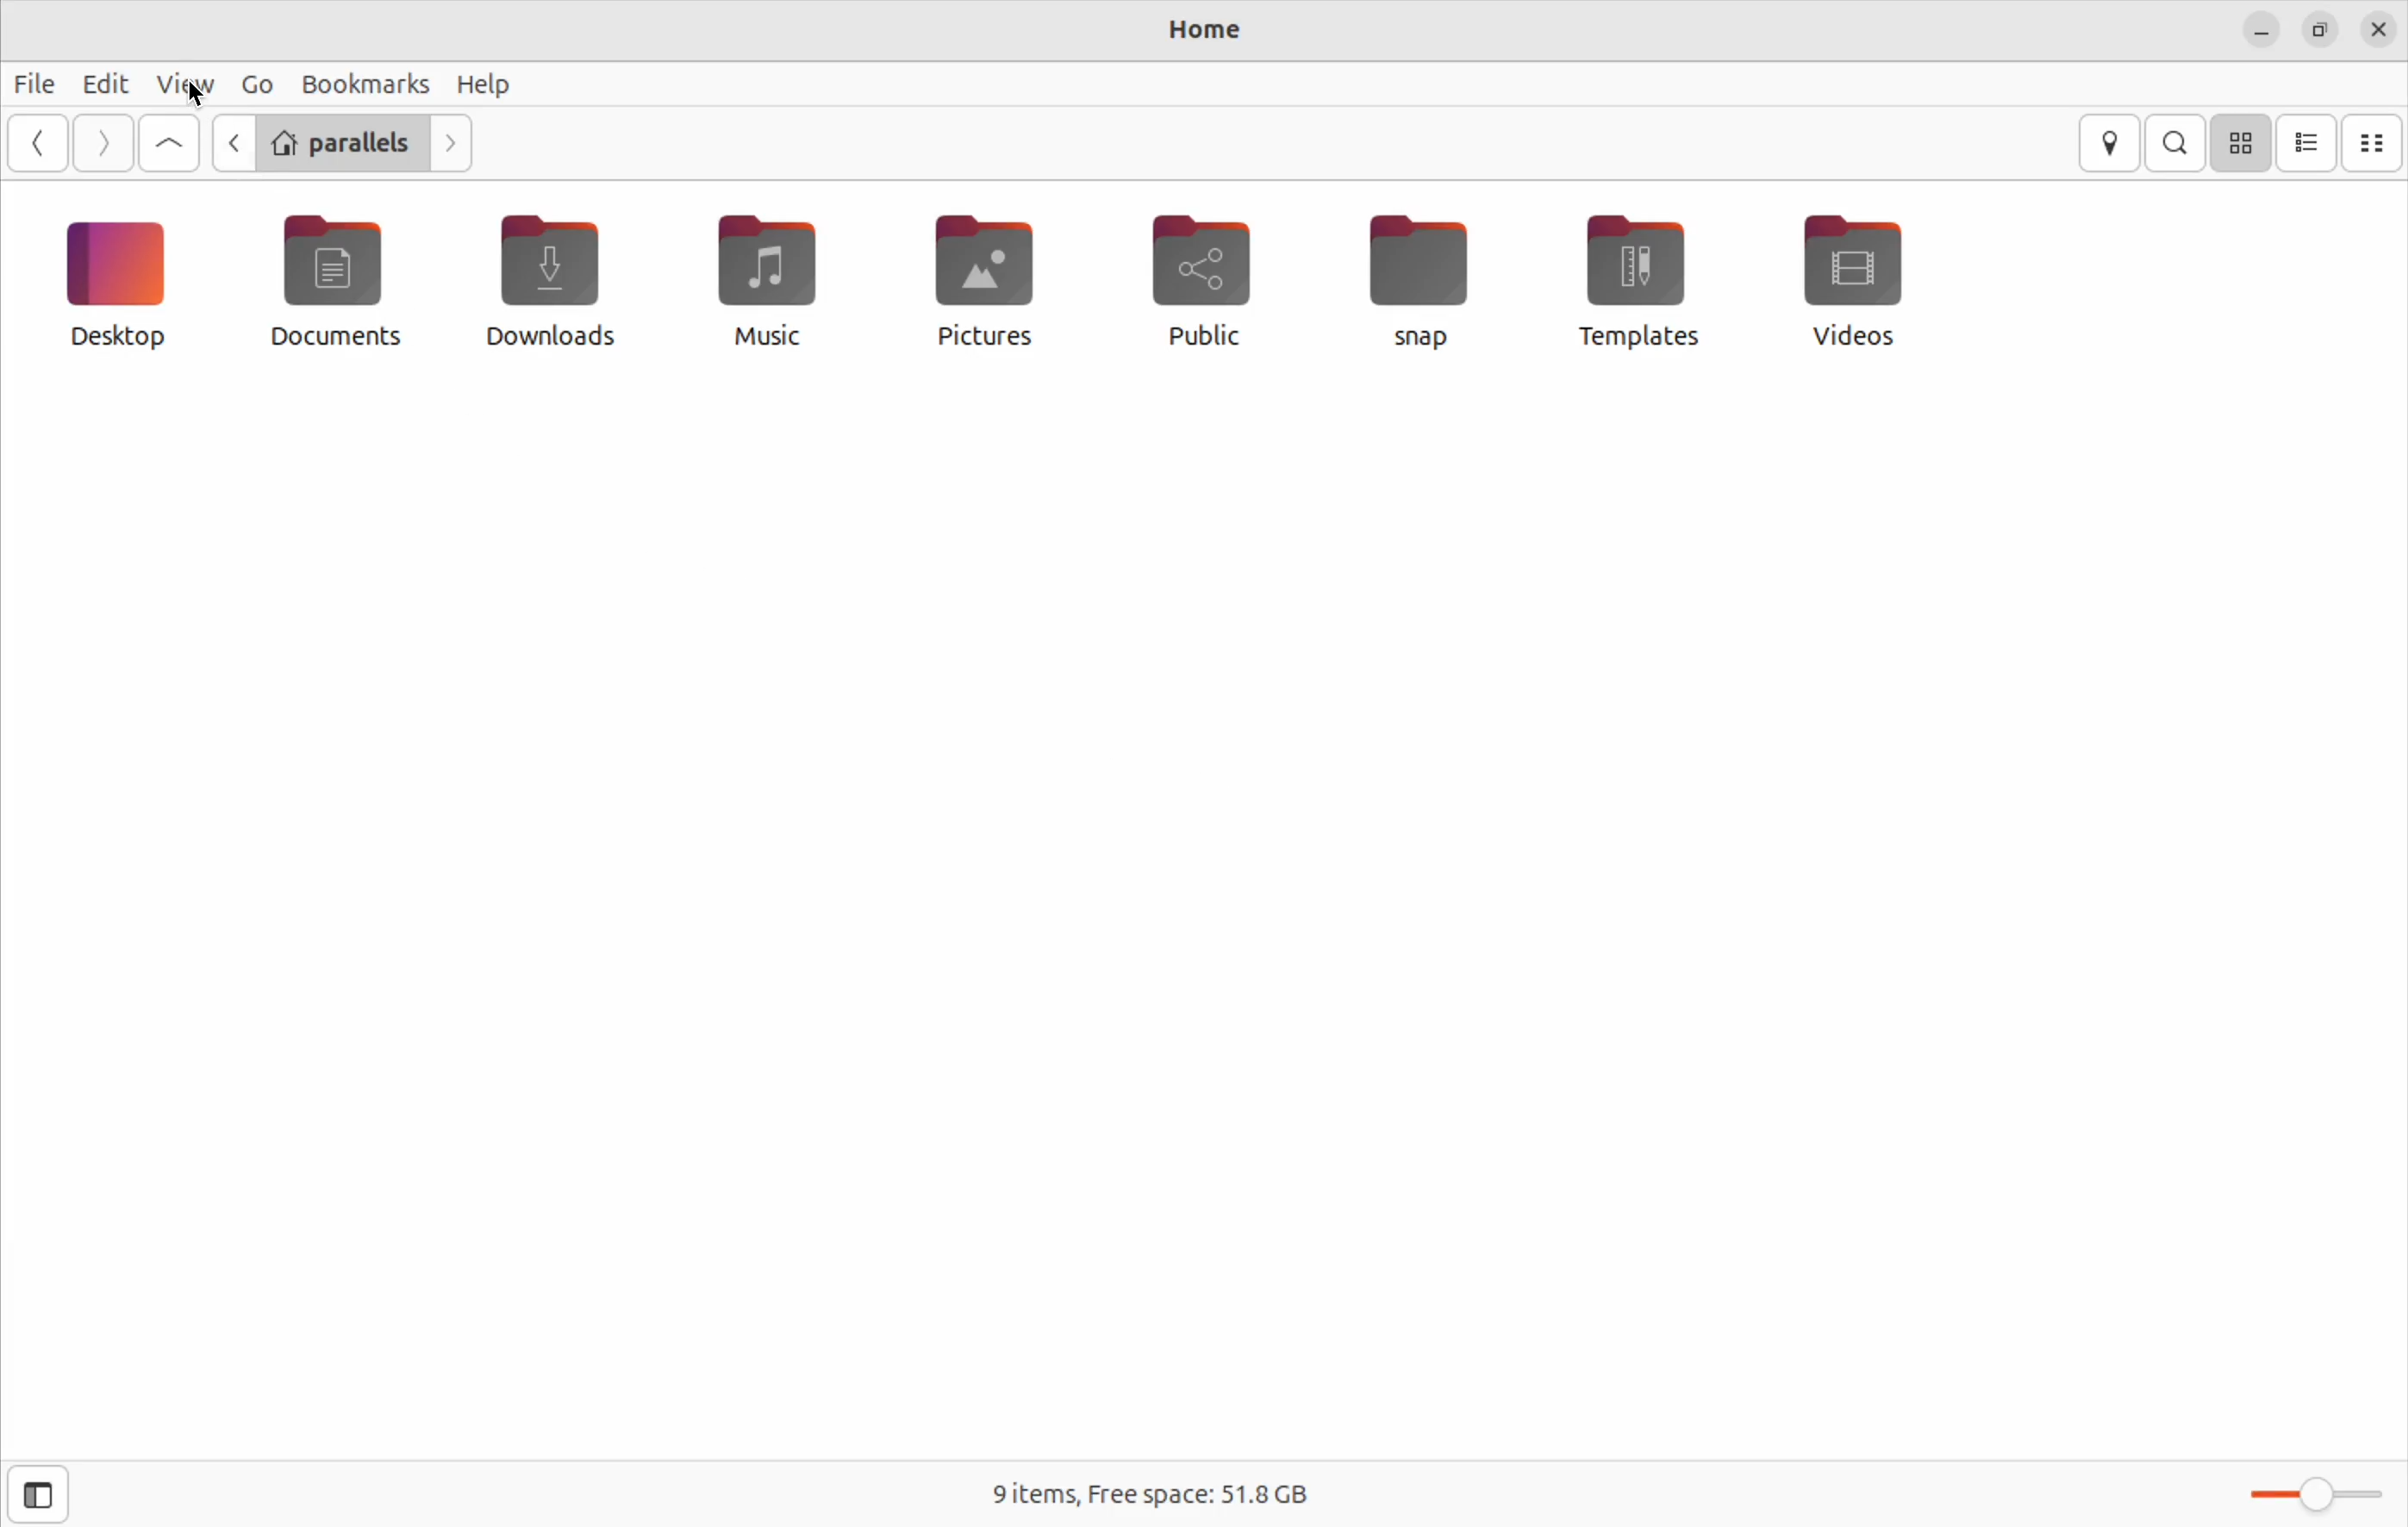  What do you see at coordinates (103, 83) in the screenshot?
I see `Edit` at bounding box center [103, 83].